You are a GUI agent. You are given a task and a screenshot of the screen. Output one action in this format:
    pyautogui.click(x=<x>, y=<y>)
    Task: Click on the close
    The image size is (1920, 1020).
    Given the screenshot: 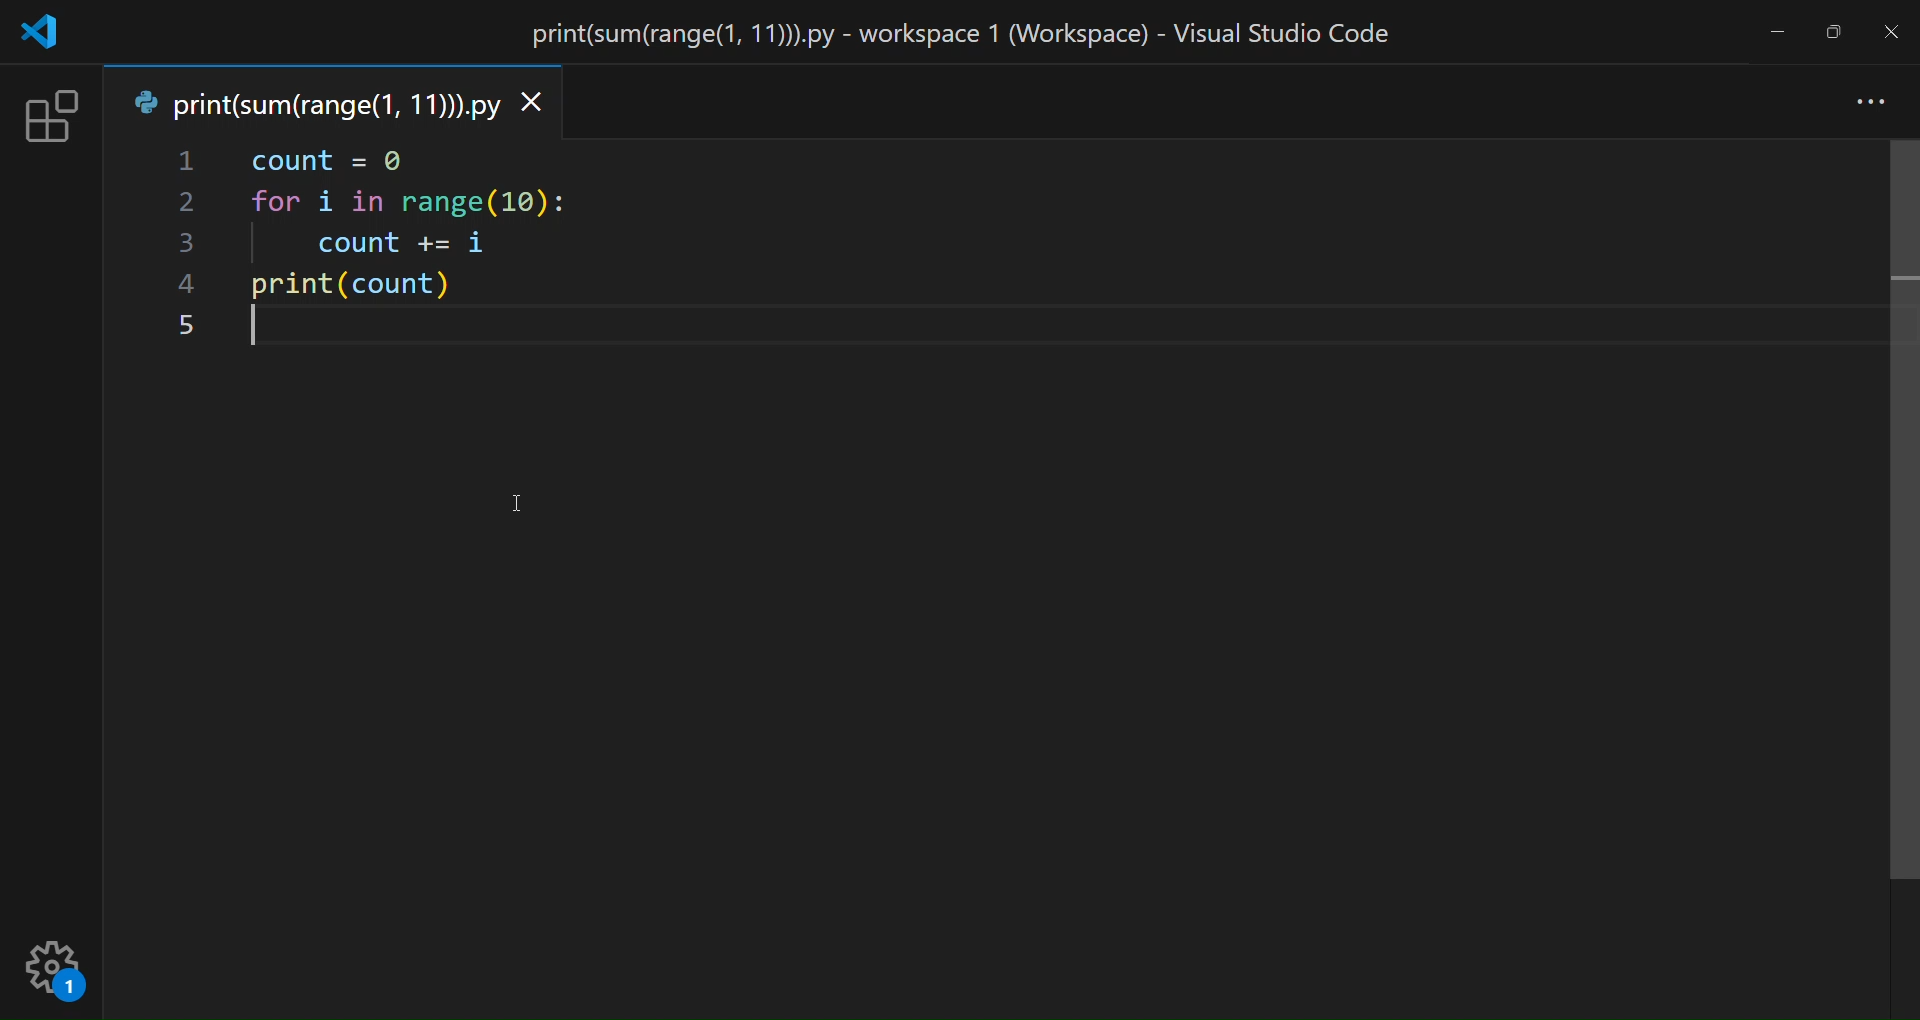 What is the action you would take?
    pyautogui.click(x=1893, y=32)
    